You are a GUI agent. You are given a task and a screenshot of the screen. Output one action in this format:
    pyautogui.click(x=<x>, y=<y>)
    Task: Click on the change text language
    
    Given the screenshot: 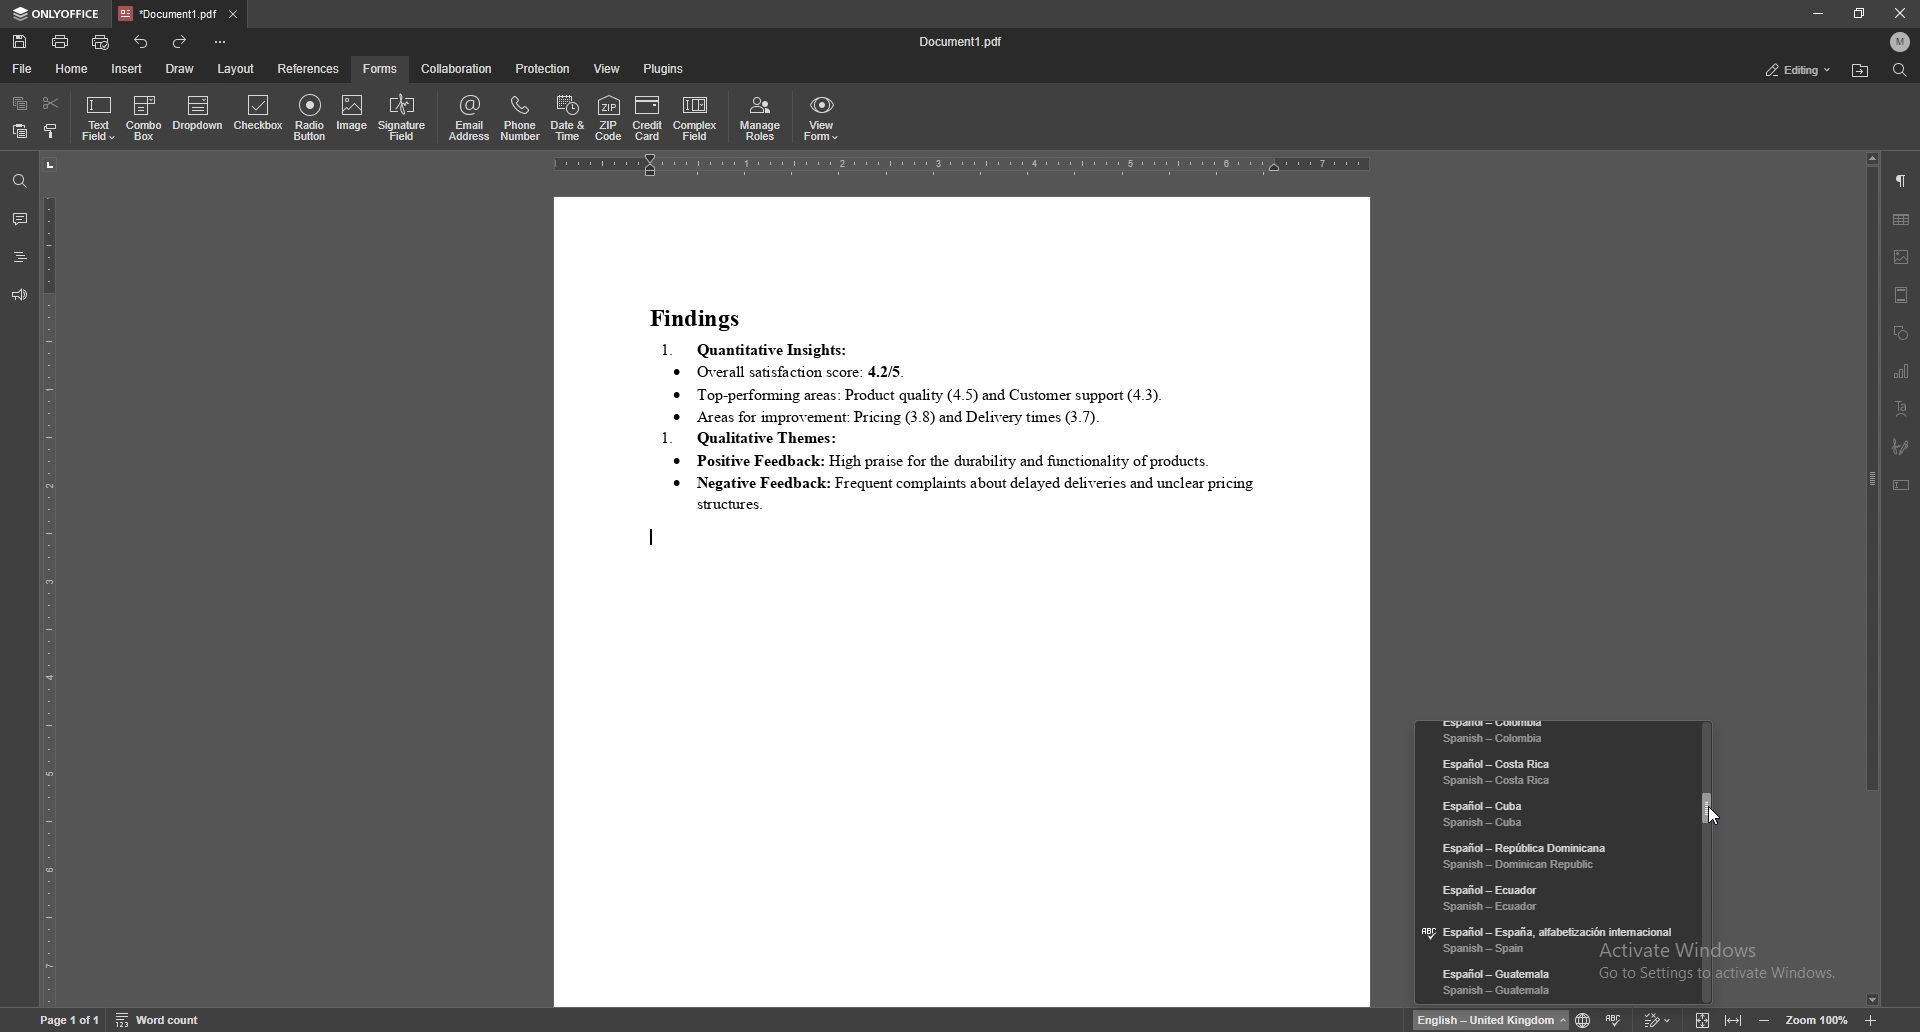 What is the action you would take?
    pyautogui.click(x=1580, y=1017)
    